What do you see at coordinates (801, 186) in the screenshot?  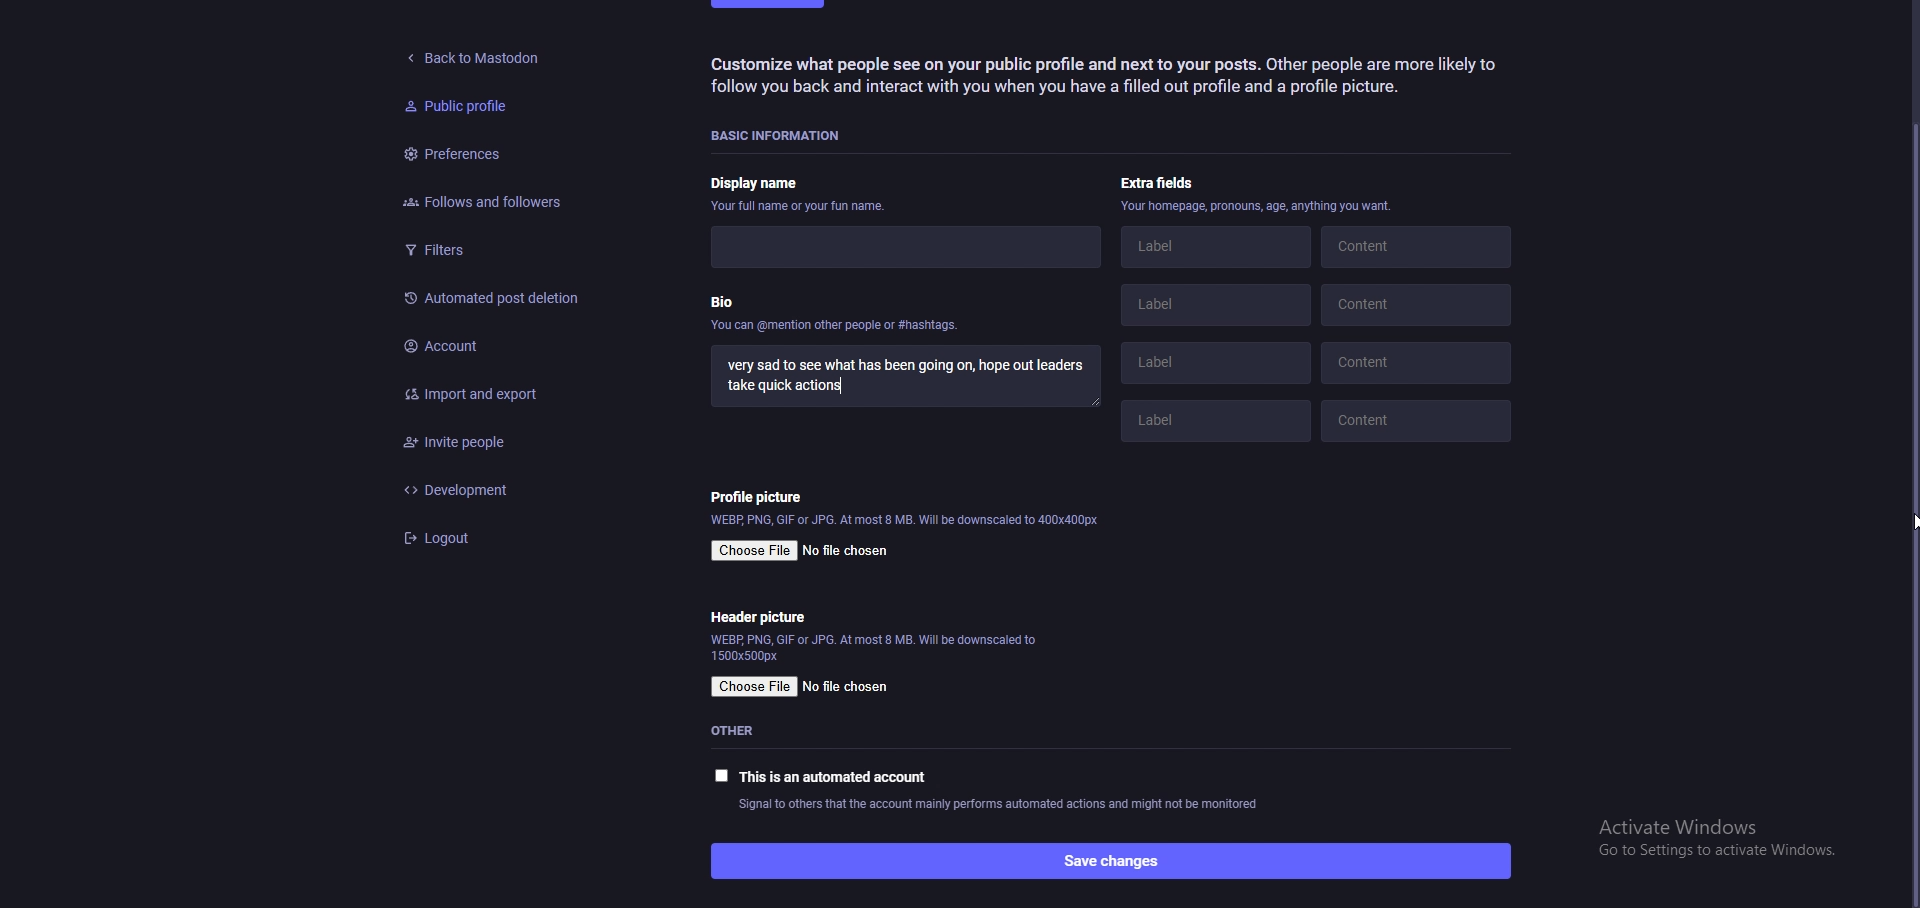 I see `display name` at bounding box center [801, 186].